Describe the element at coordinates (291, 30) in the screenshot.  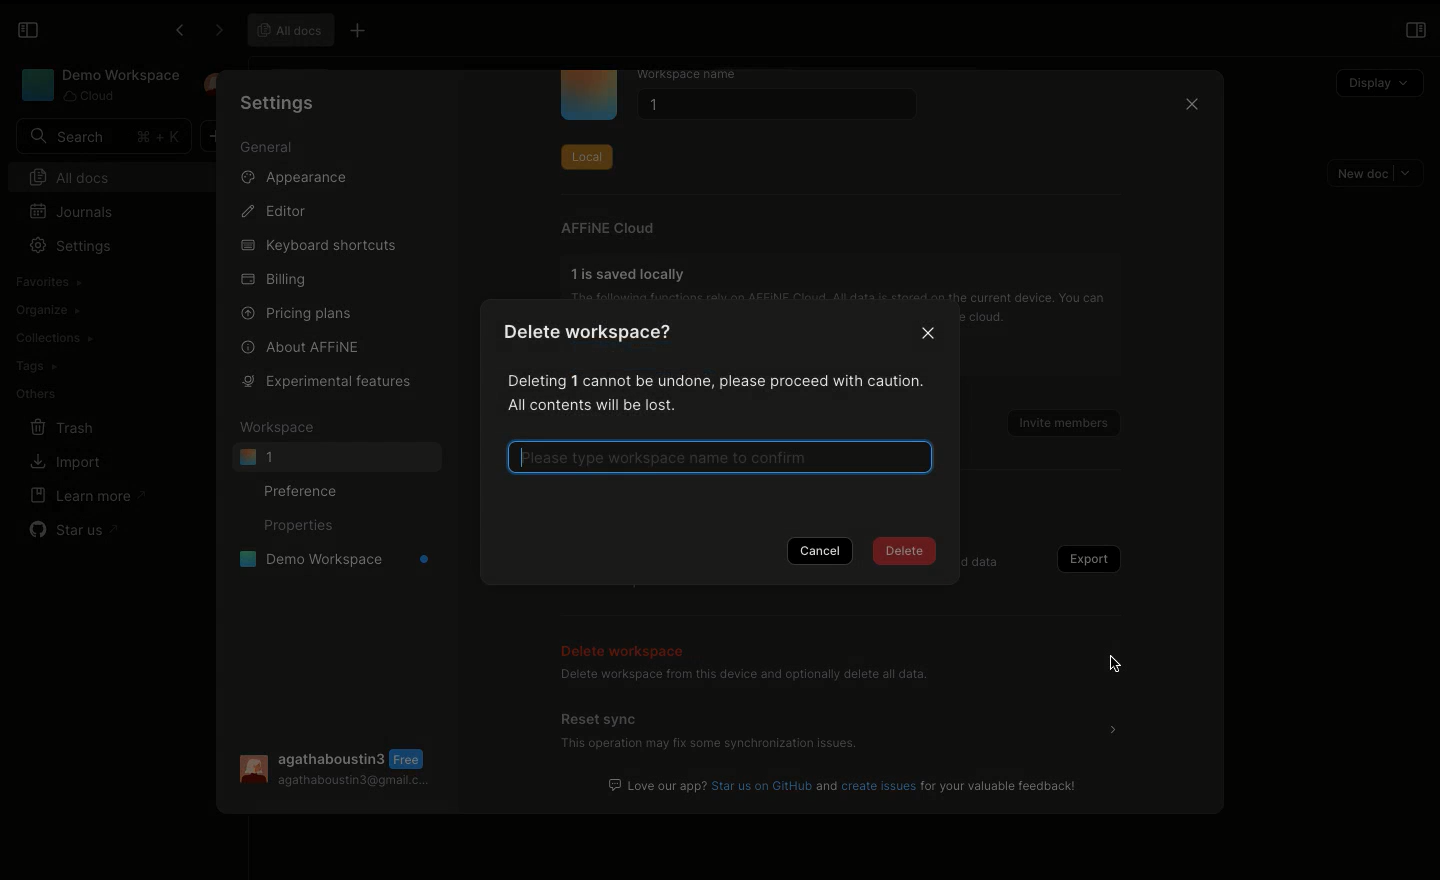
I see `All docs` at that location.